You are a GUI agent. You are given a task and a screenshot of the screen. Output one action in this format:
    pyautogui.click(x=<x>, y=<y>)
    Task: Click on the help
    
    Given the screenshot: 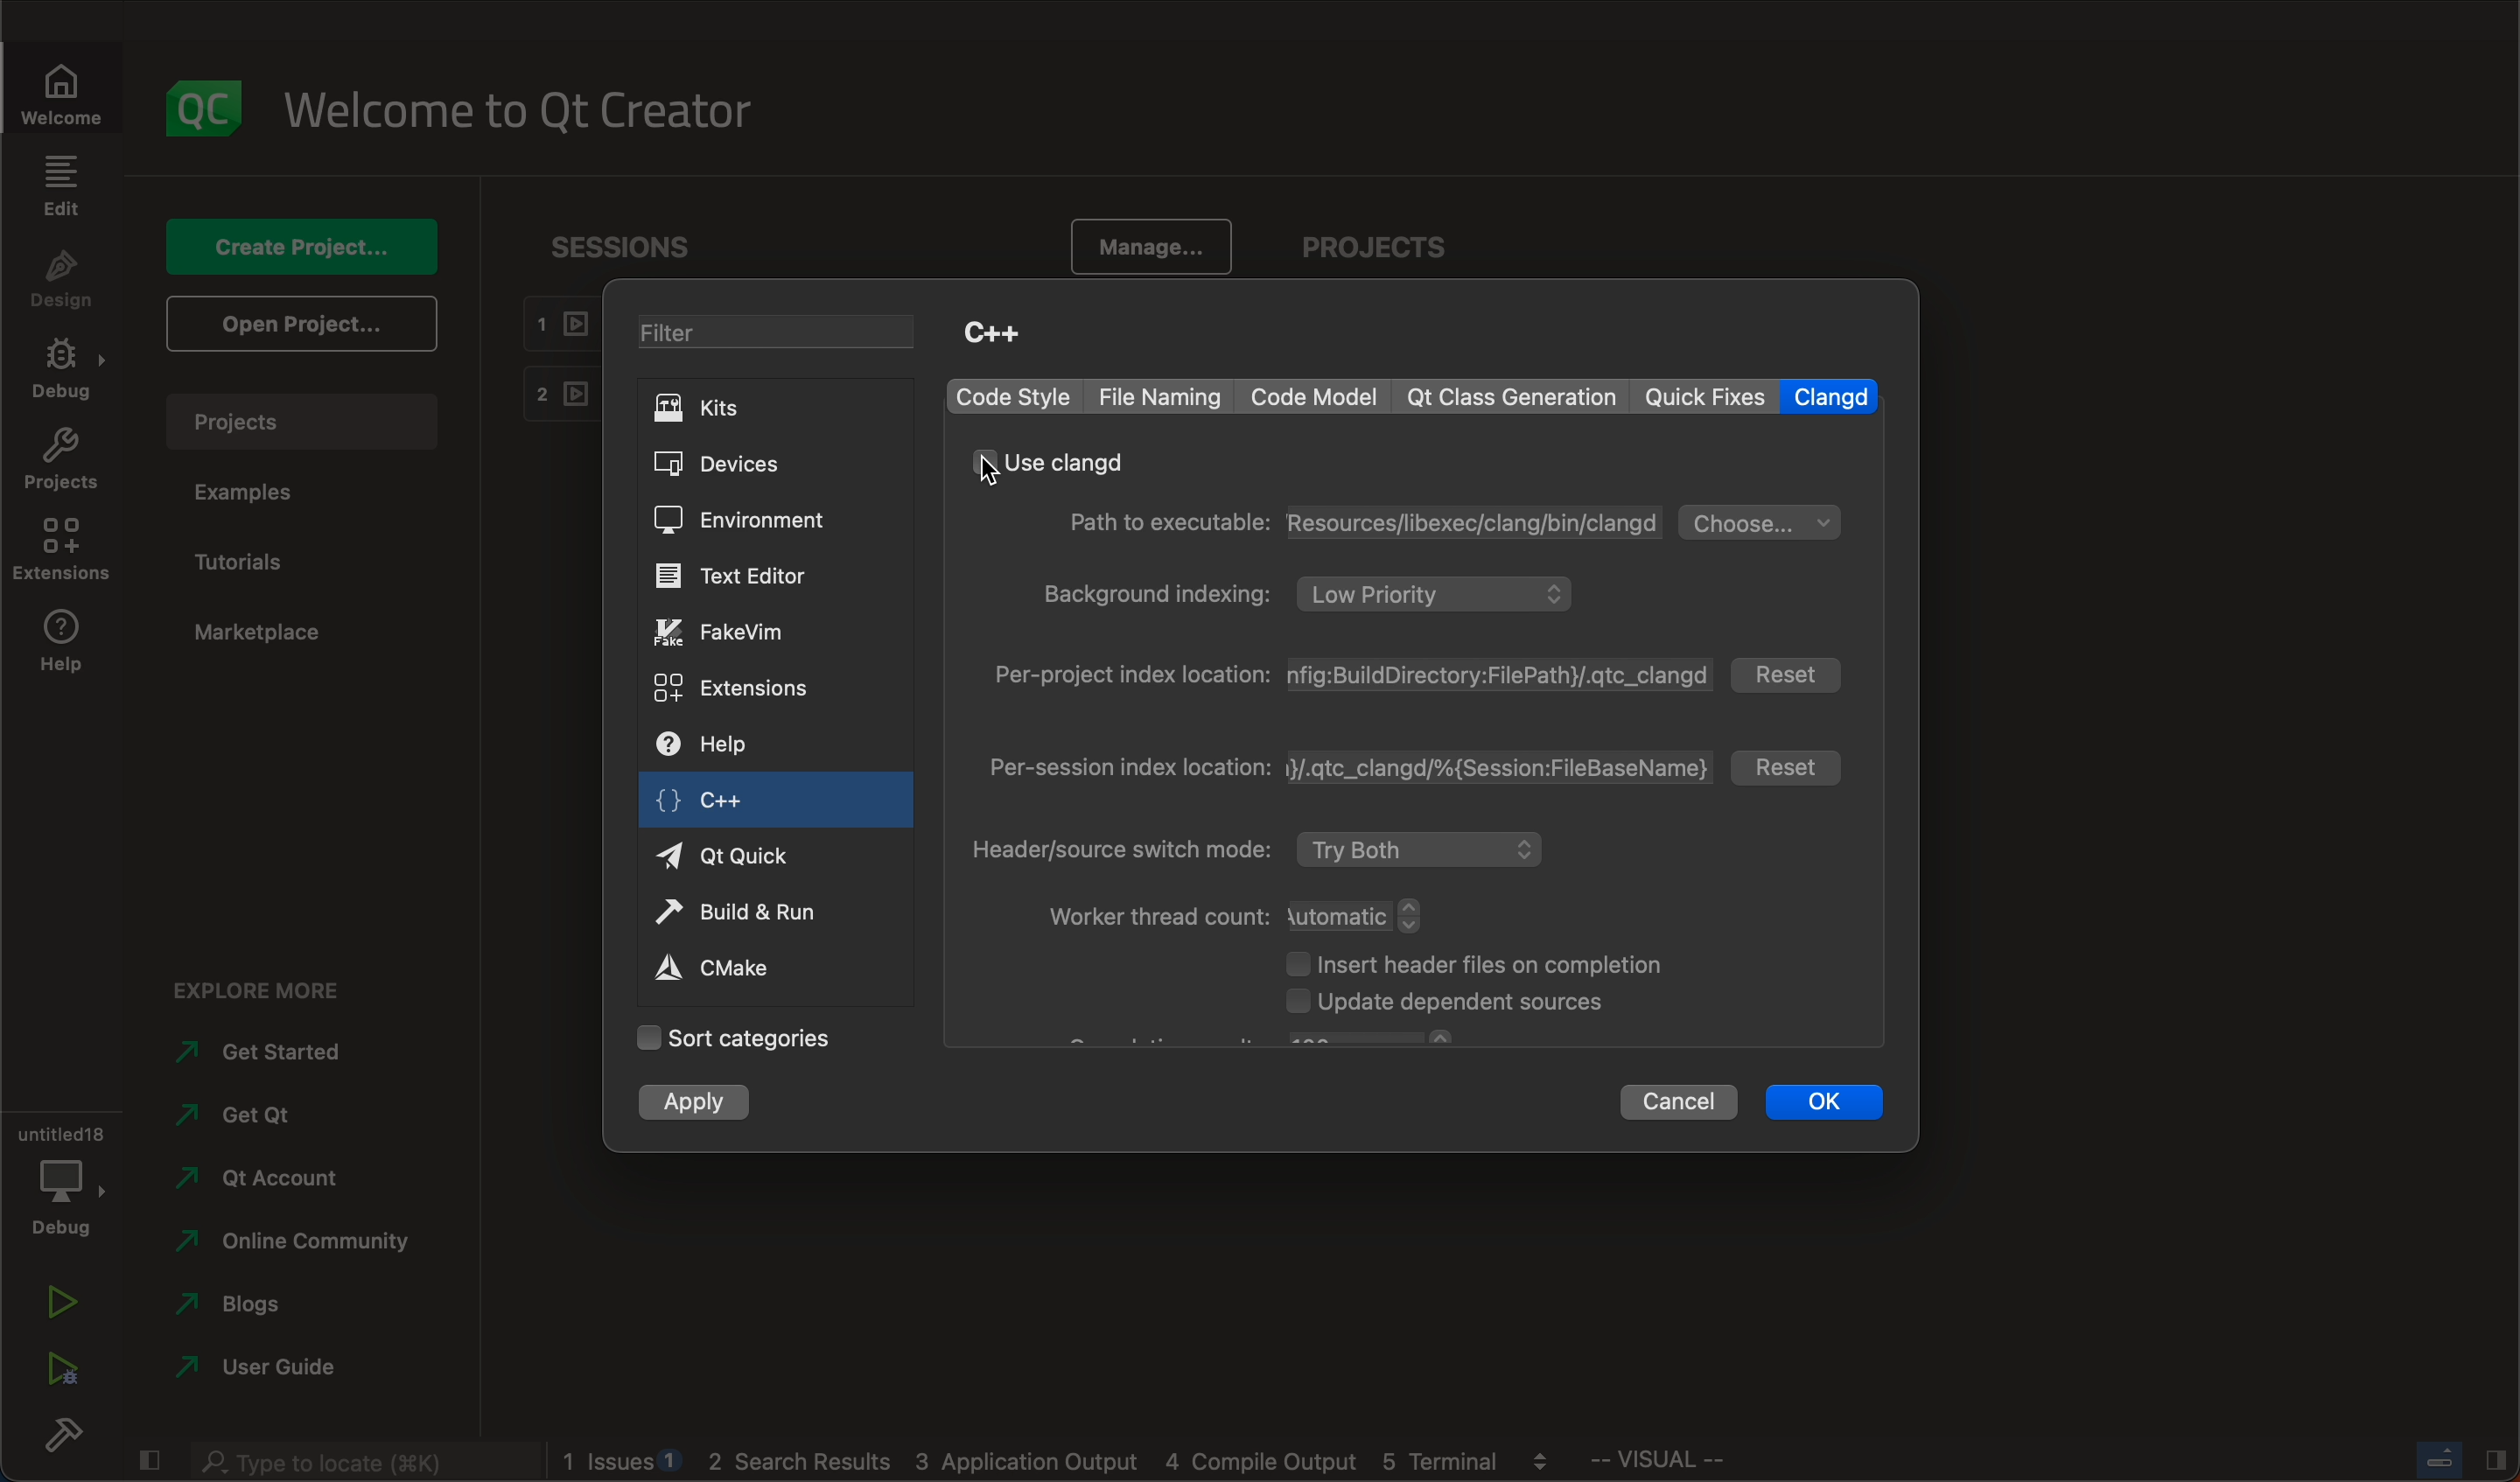 What is the action you would take?
    pyautogui.click(x=67, y=641)
    